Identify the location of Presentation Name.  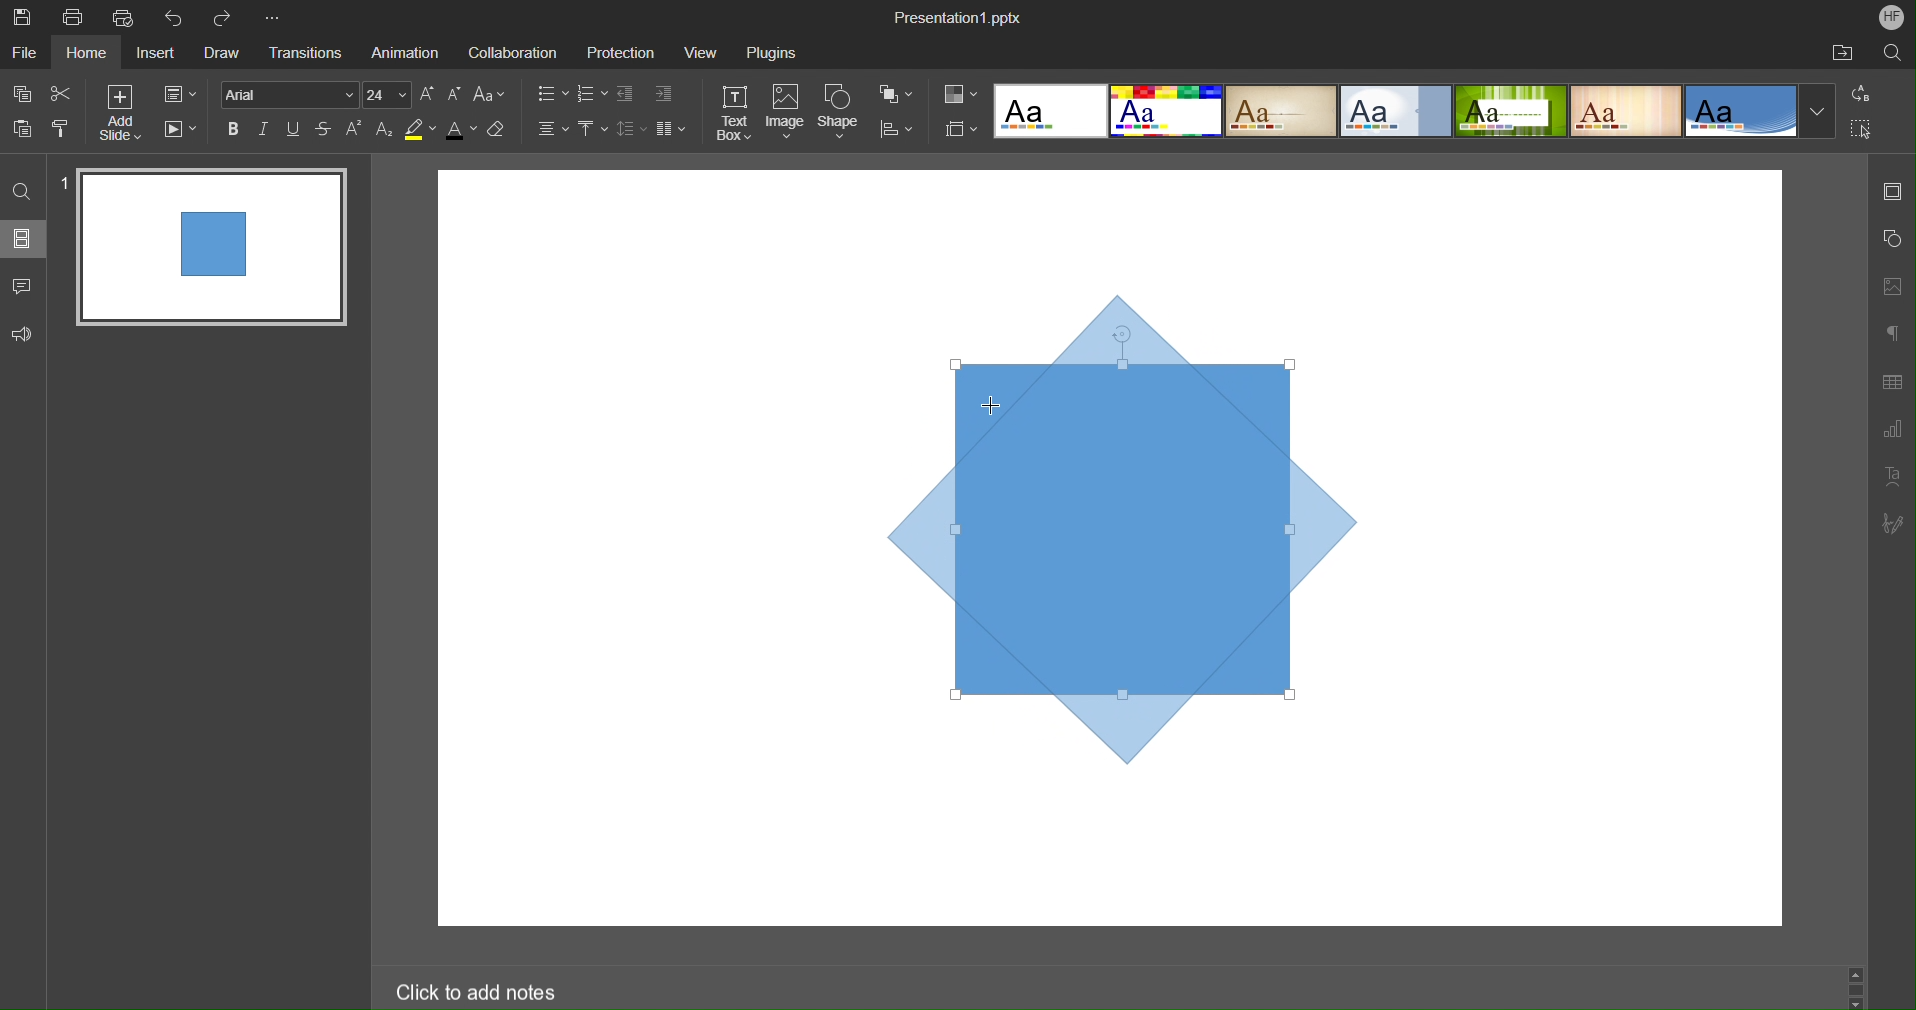
(960, 17).